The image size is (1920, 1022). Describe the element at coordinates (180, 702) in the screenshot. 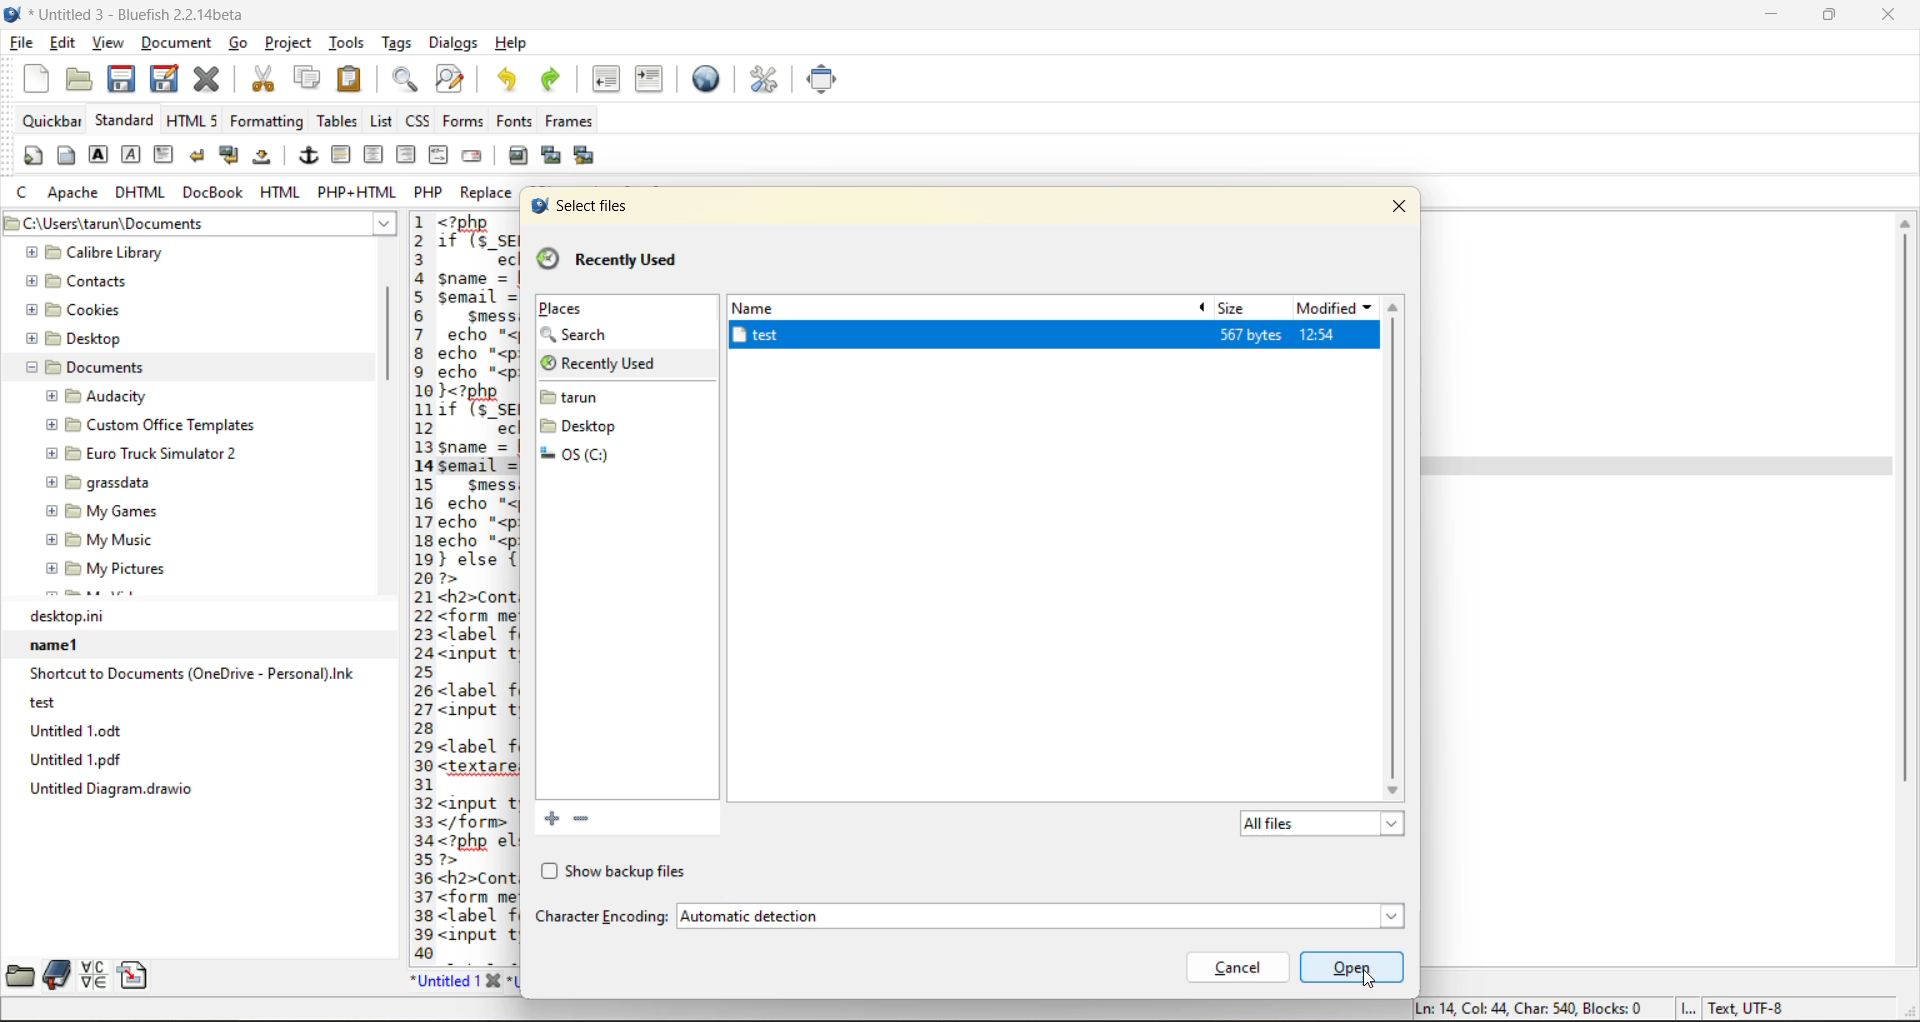

I see `test` at that location.